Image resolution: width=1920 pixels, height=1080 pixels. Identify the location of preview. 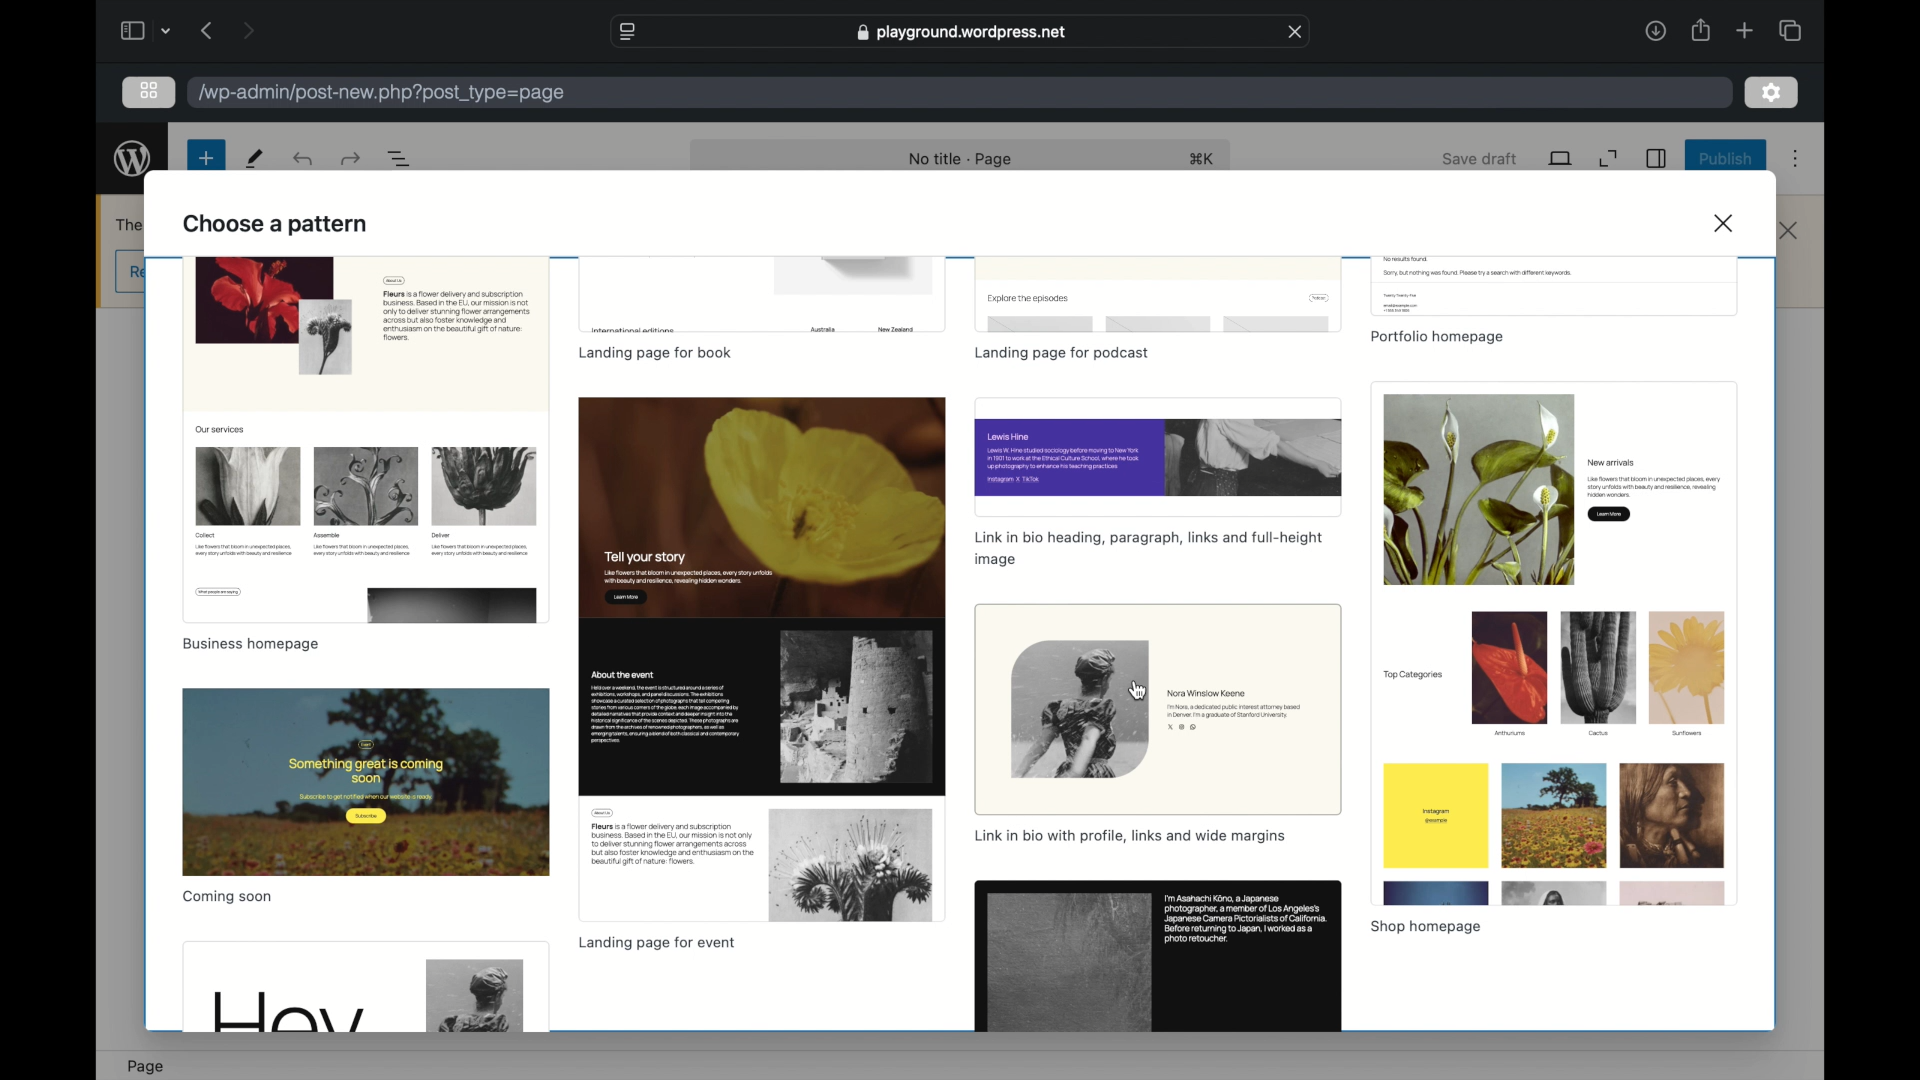
(1158, 295).